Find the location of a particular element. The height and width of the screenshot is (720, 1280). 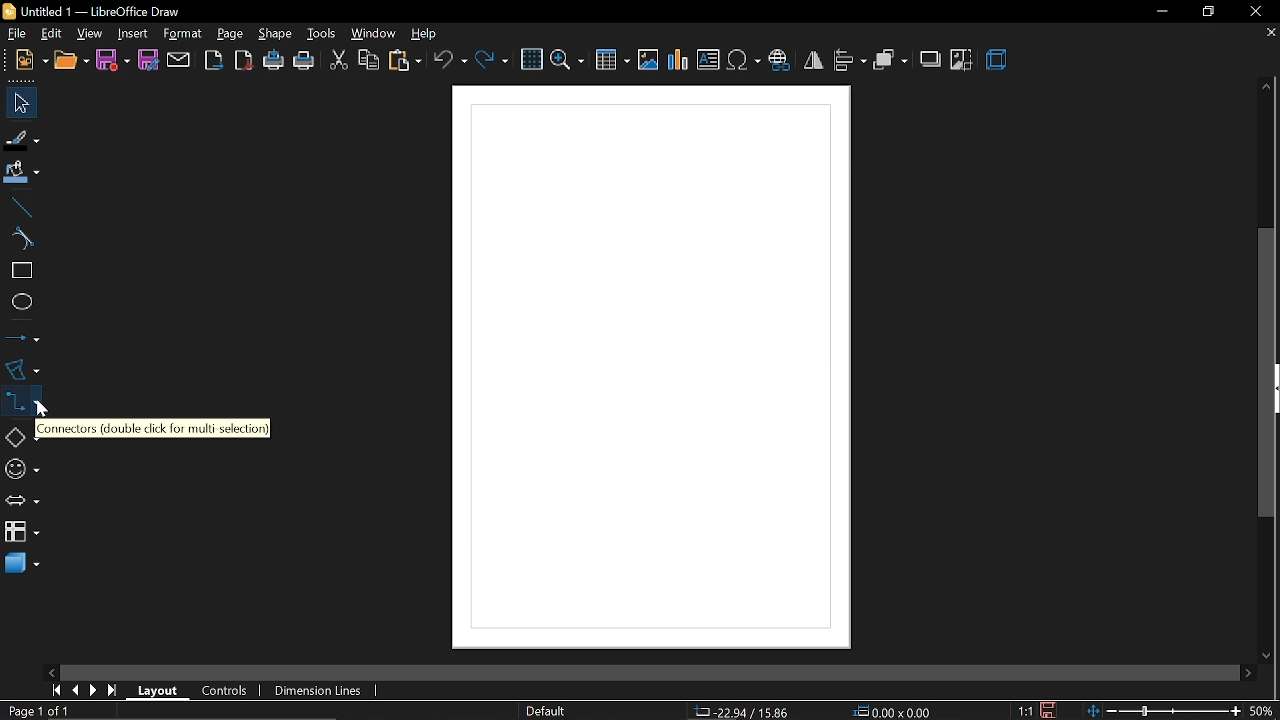

save as is located at coordinates (147, 60).